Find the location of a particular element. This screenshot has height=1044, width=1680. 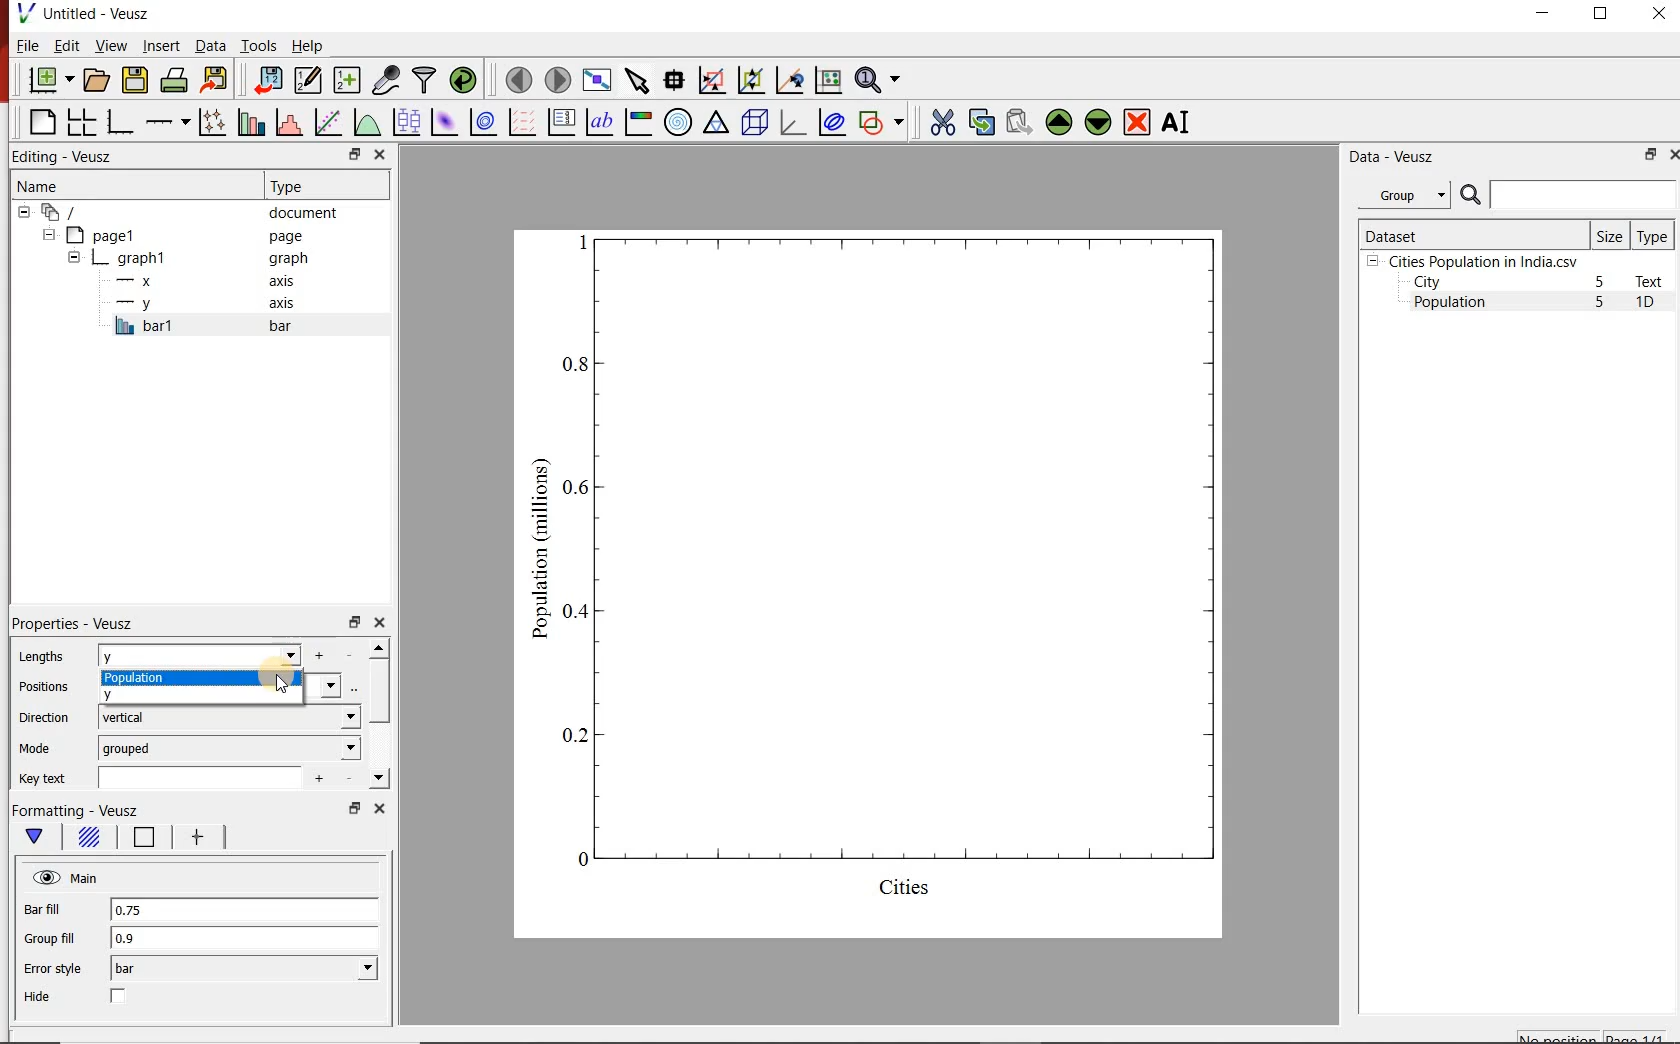

close is located at coordinates (377, 808).